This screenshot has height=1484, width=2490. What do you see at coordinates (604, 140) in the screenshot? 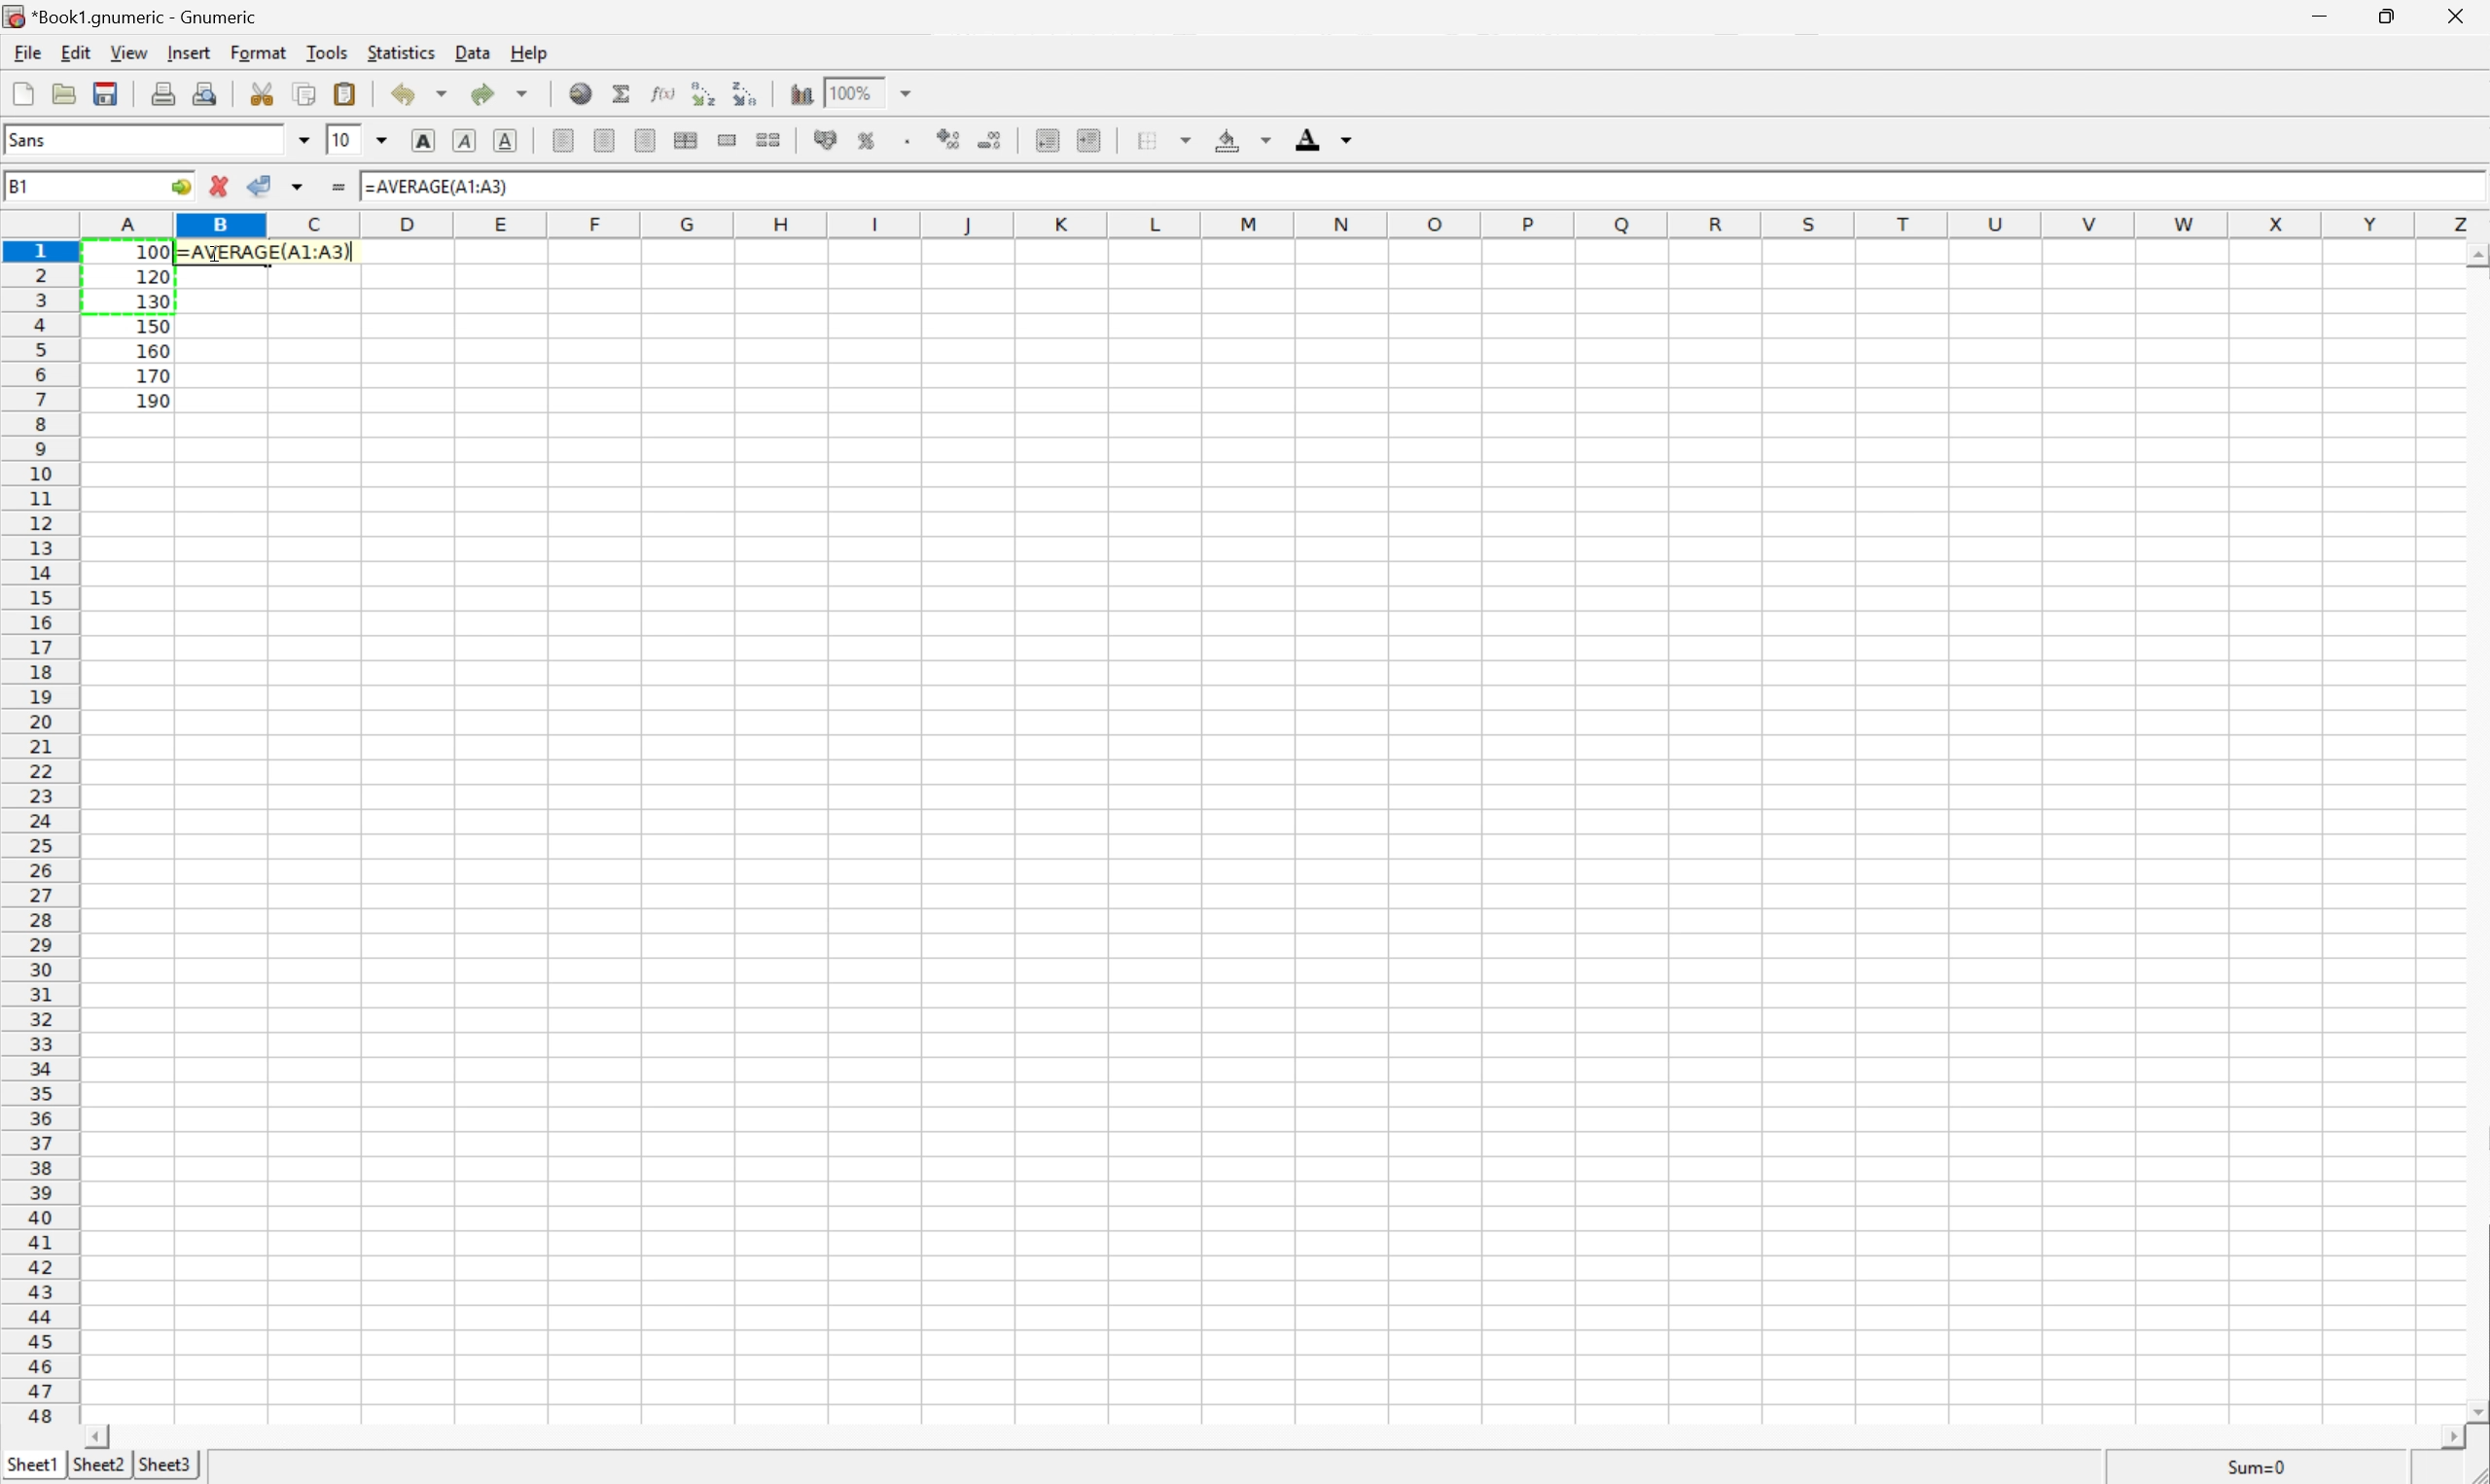
I see `Center horizontally` at bounding box center [604, 140].